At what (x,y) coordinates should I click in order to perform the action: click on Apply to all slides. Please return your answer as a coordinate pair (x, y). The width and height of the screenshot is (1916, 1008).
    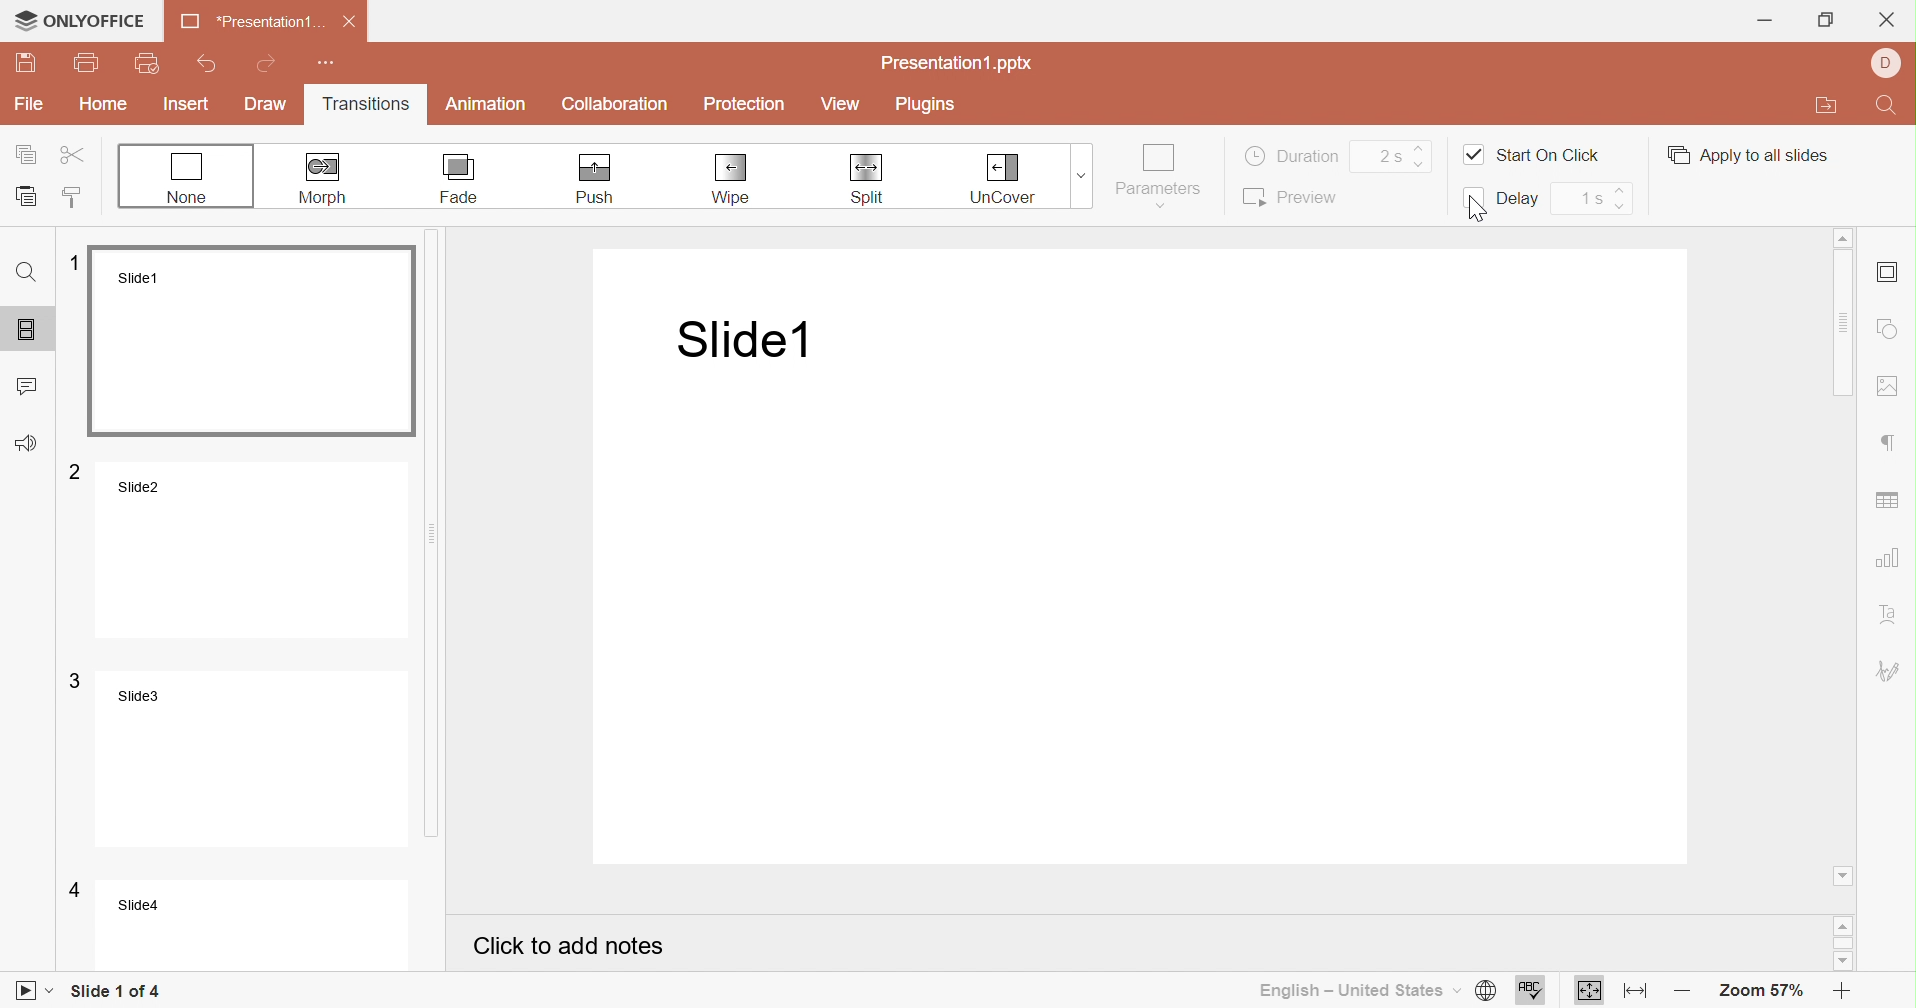
    Looking at the image, I should click on (1744, 154).